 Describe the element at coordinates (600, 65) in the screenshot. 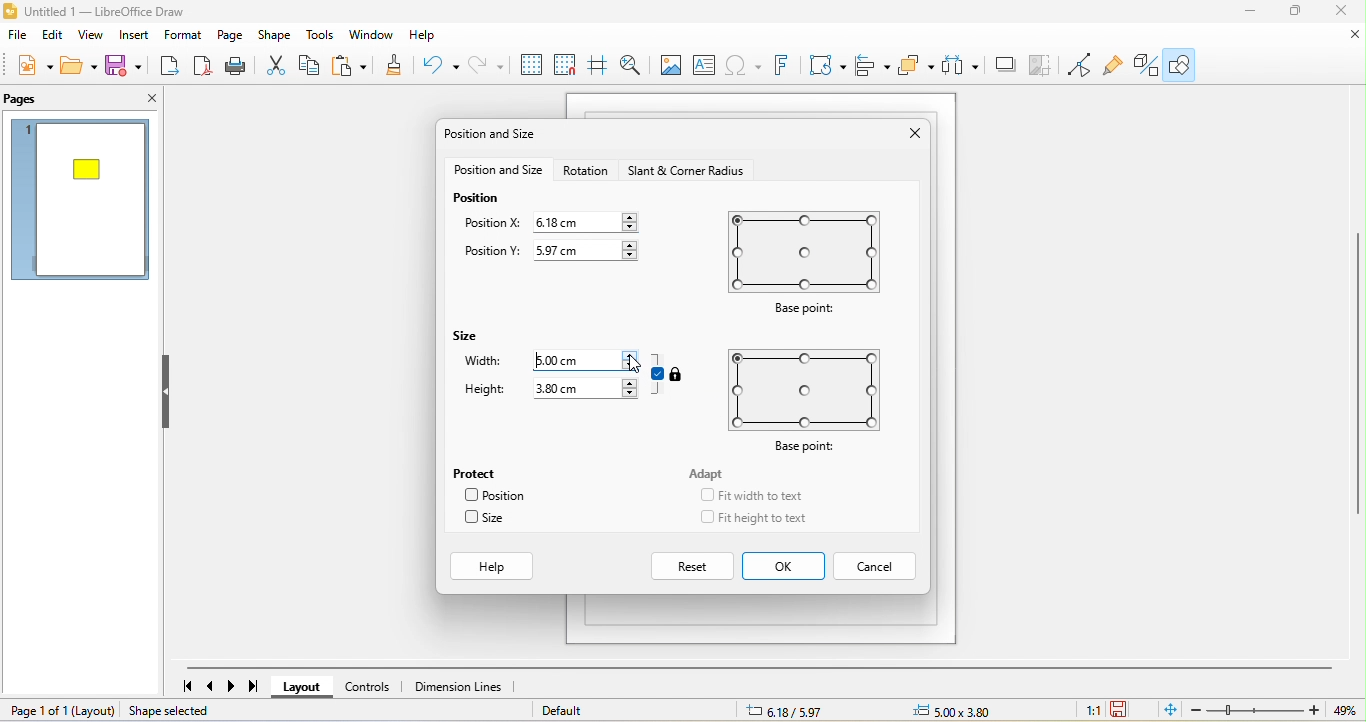

I see `helpline while moving` at that location.